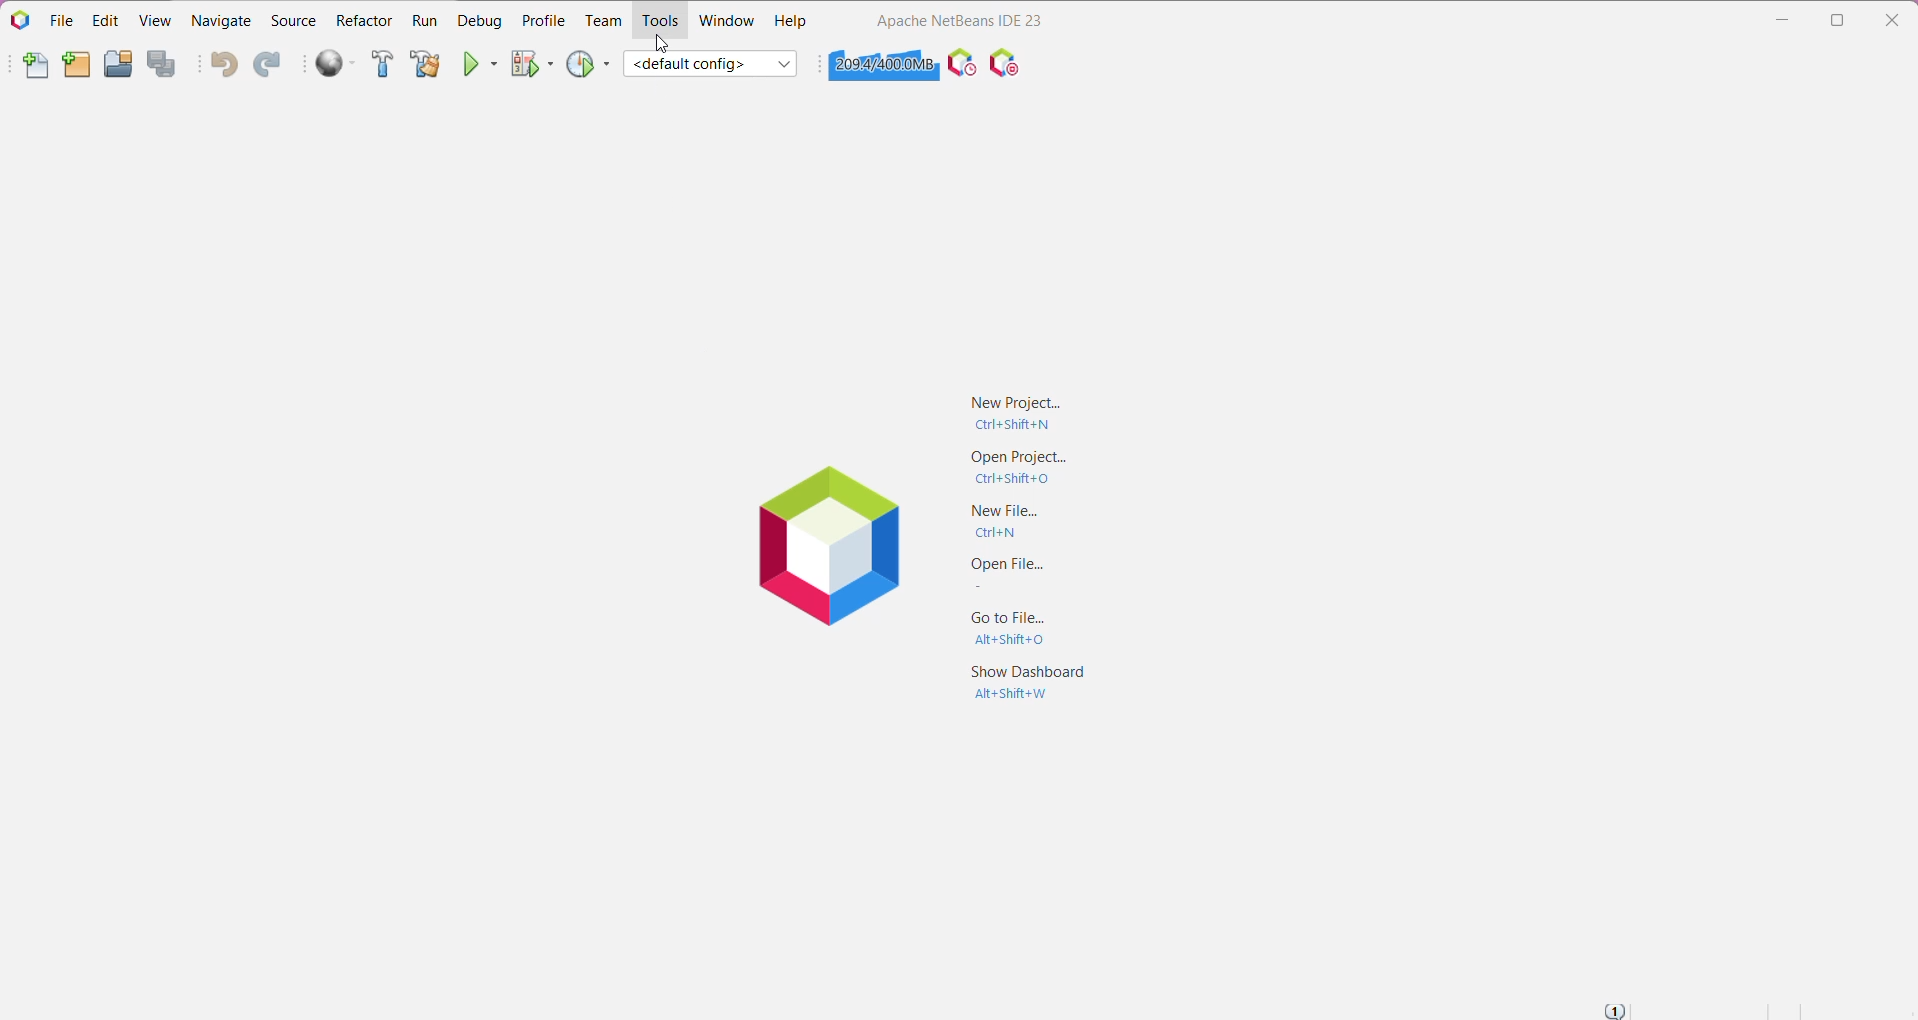 This screenshot has height=1020, width=1918. What do you see at coordinates (1614, 1010) in the screenshot?
I see `Notifications` at bounding box center [1614, 1010].